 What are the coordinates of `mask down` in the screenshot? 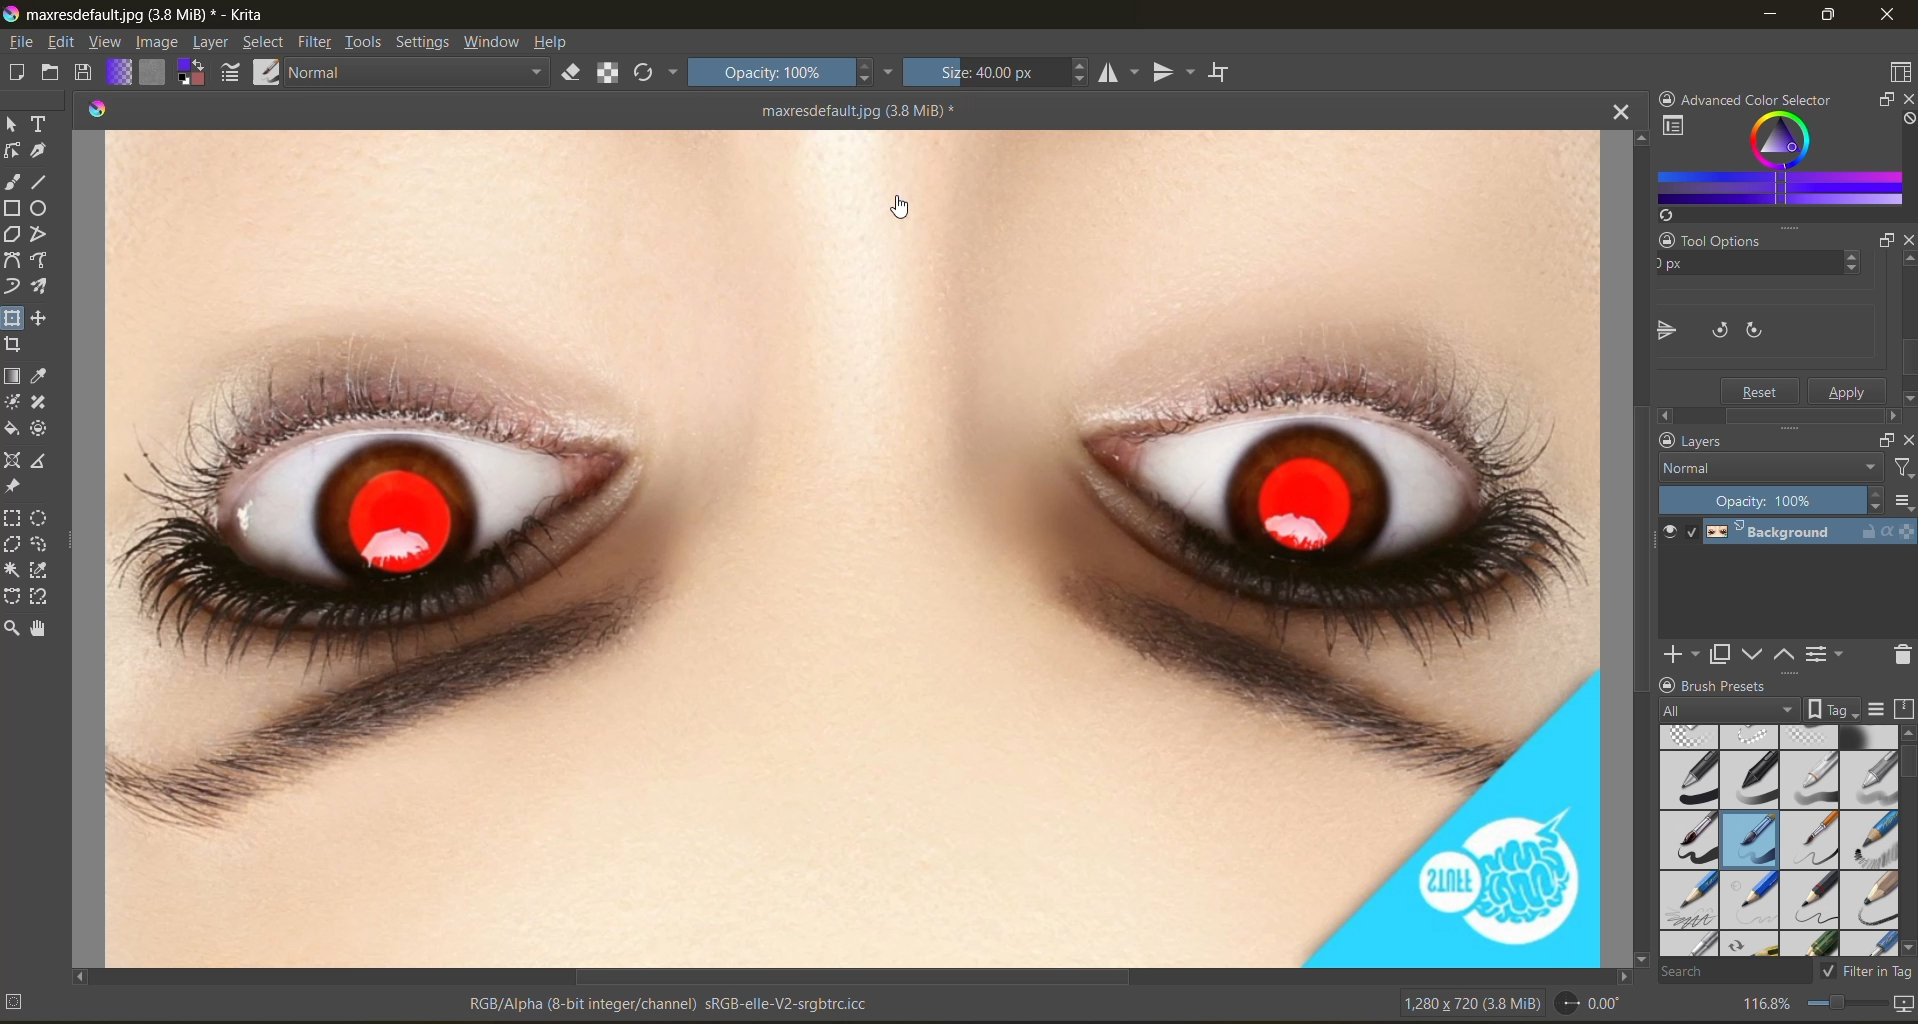 It's located at (1755, 653).